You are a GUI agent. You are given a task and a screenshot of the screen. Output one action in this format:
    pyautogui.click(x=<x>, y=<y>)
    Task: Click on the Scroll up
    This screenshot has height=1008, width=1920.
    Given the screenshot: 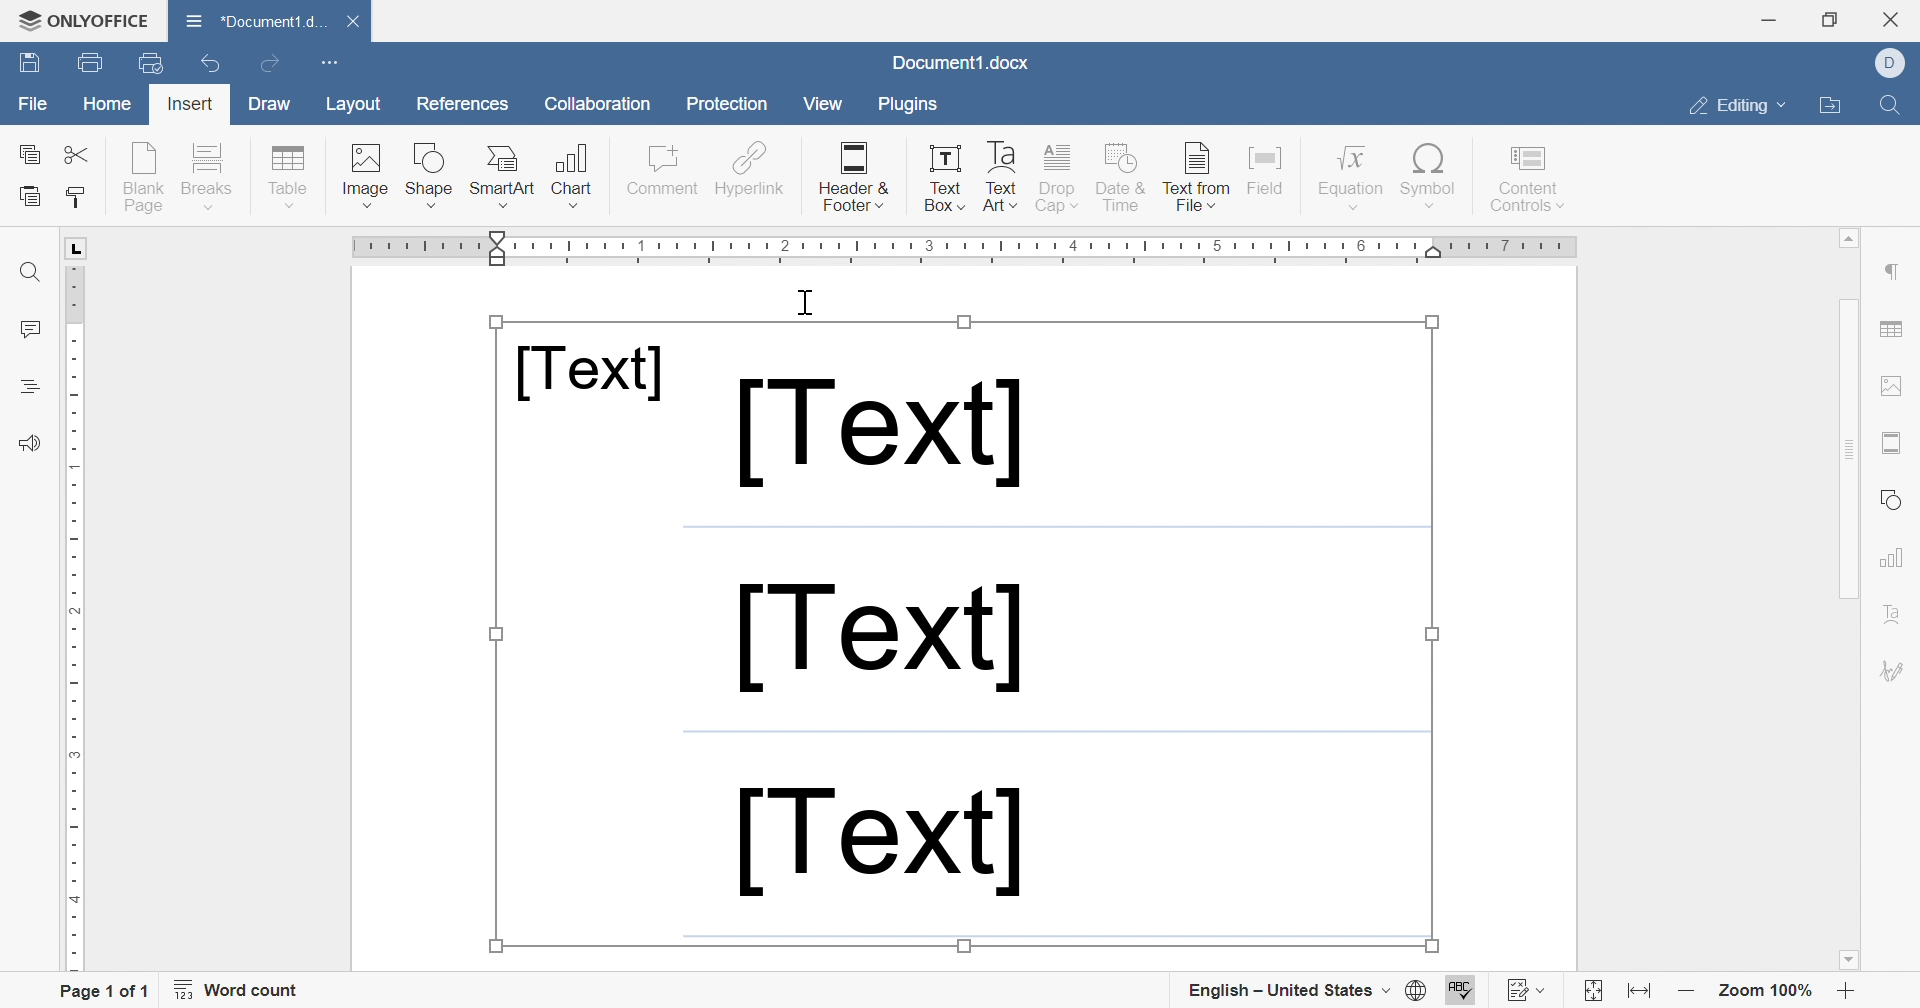 What is the action you would take?
    pyautogui.click(x=1851, y=235)
    